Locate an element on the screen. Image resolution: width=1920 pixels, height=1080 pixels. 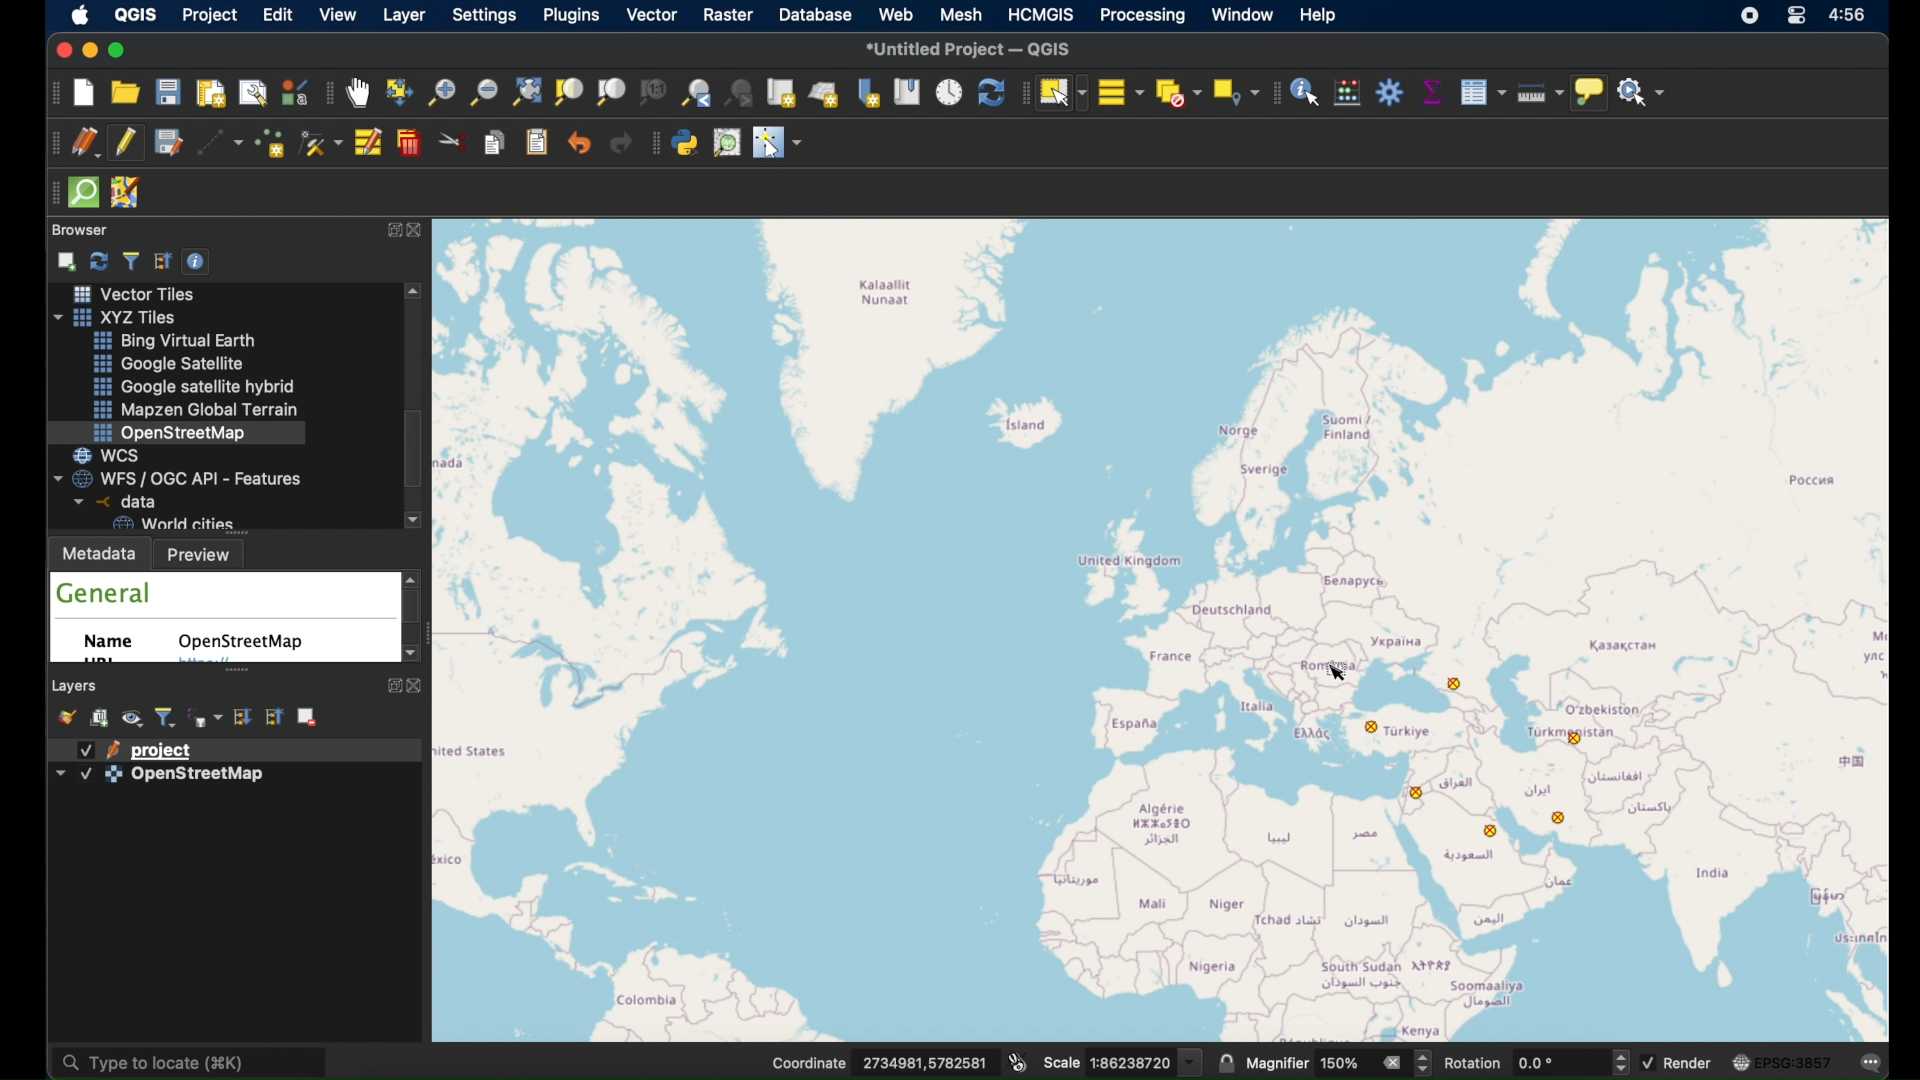
open layer styling panel is located at coordinates (69, 717).